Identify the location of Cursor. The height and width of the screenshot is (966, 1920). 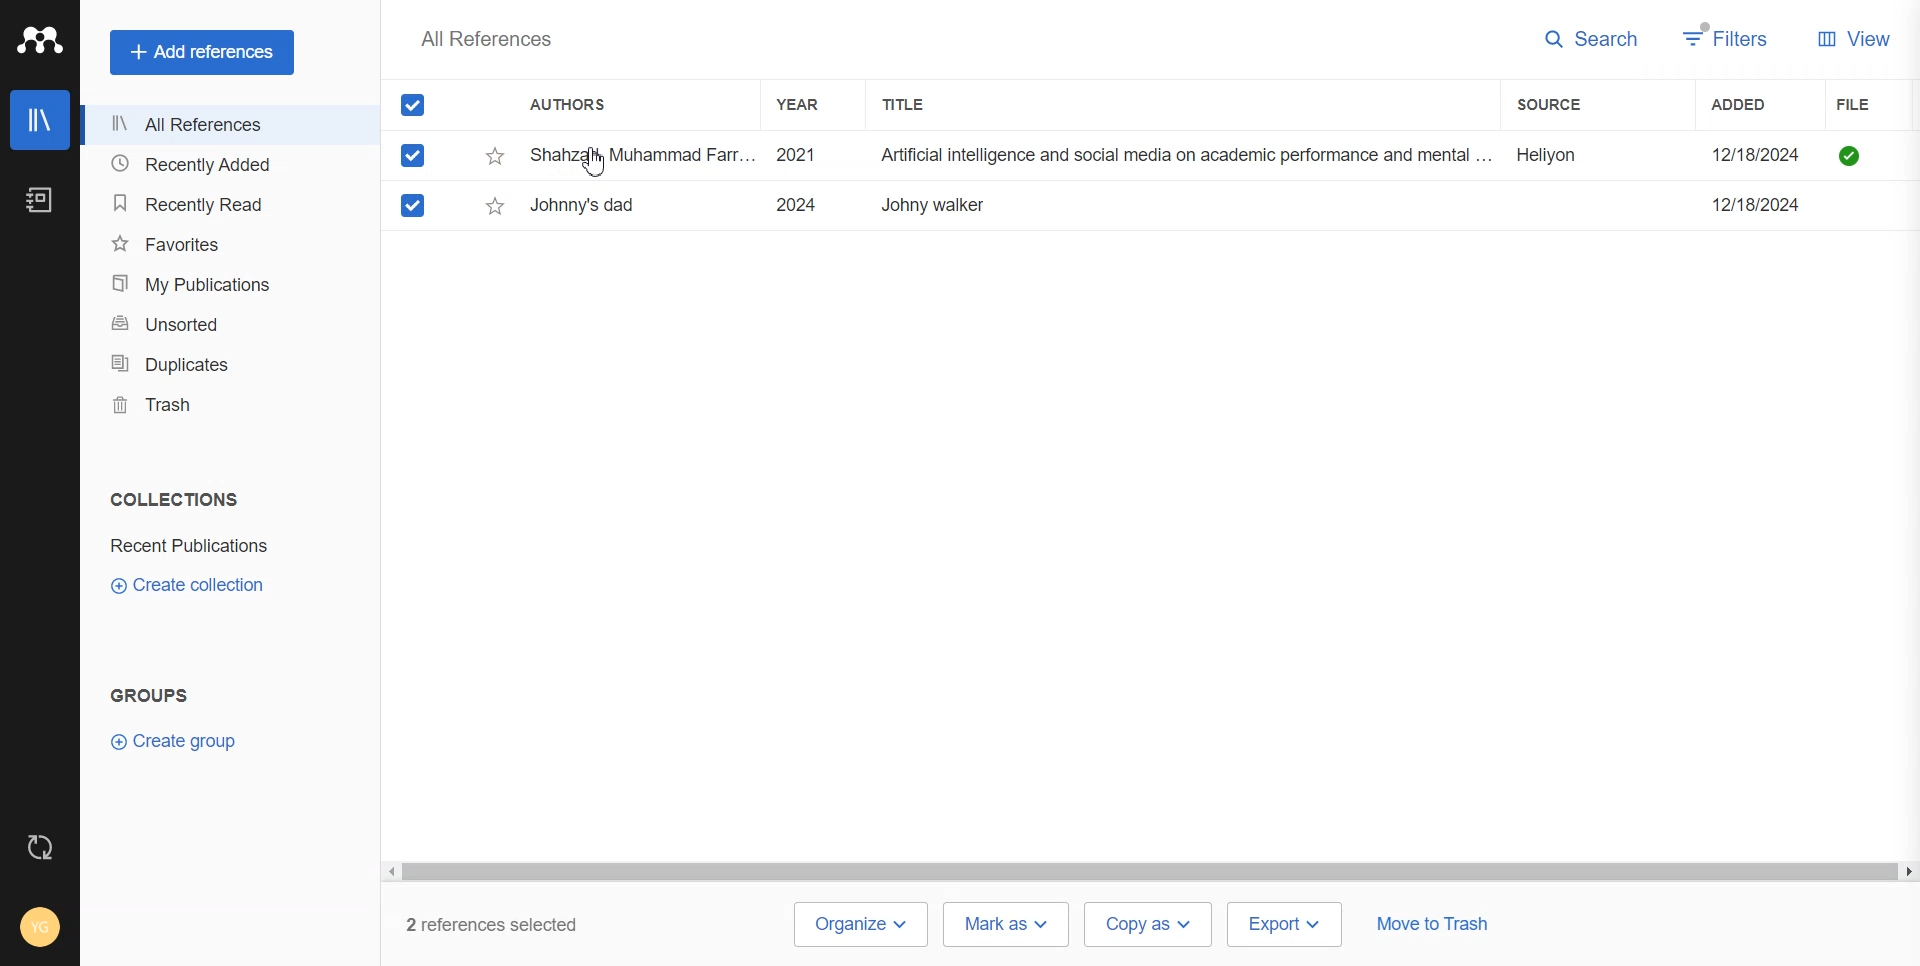
(596, 163).